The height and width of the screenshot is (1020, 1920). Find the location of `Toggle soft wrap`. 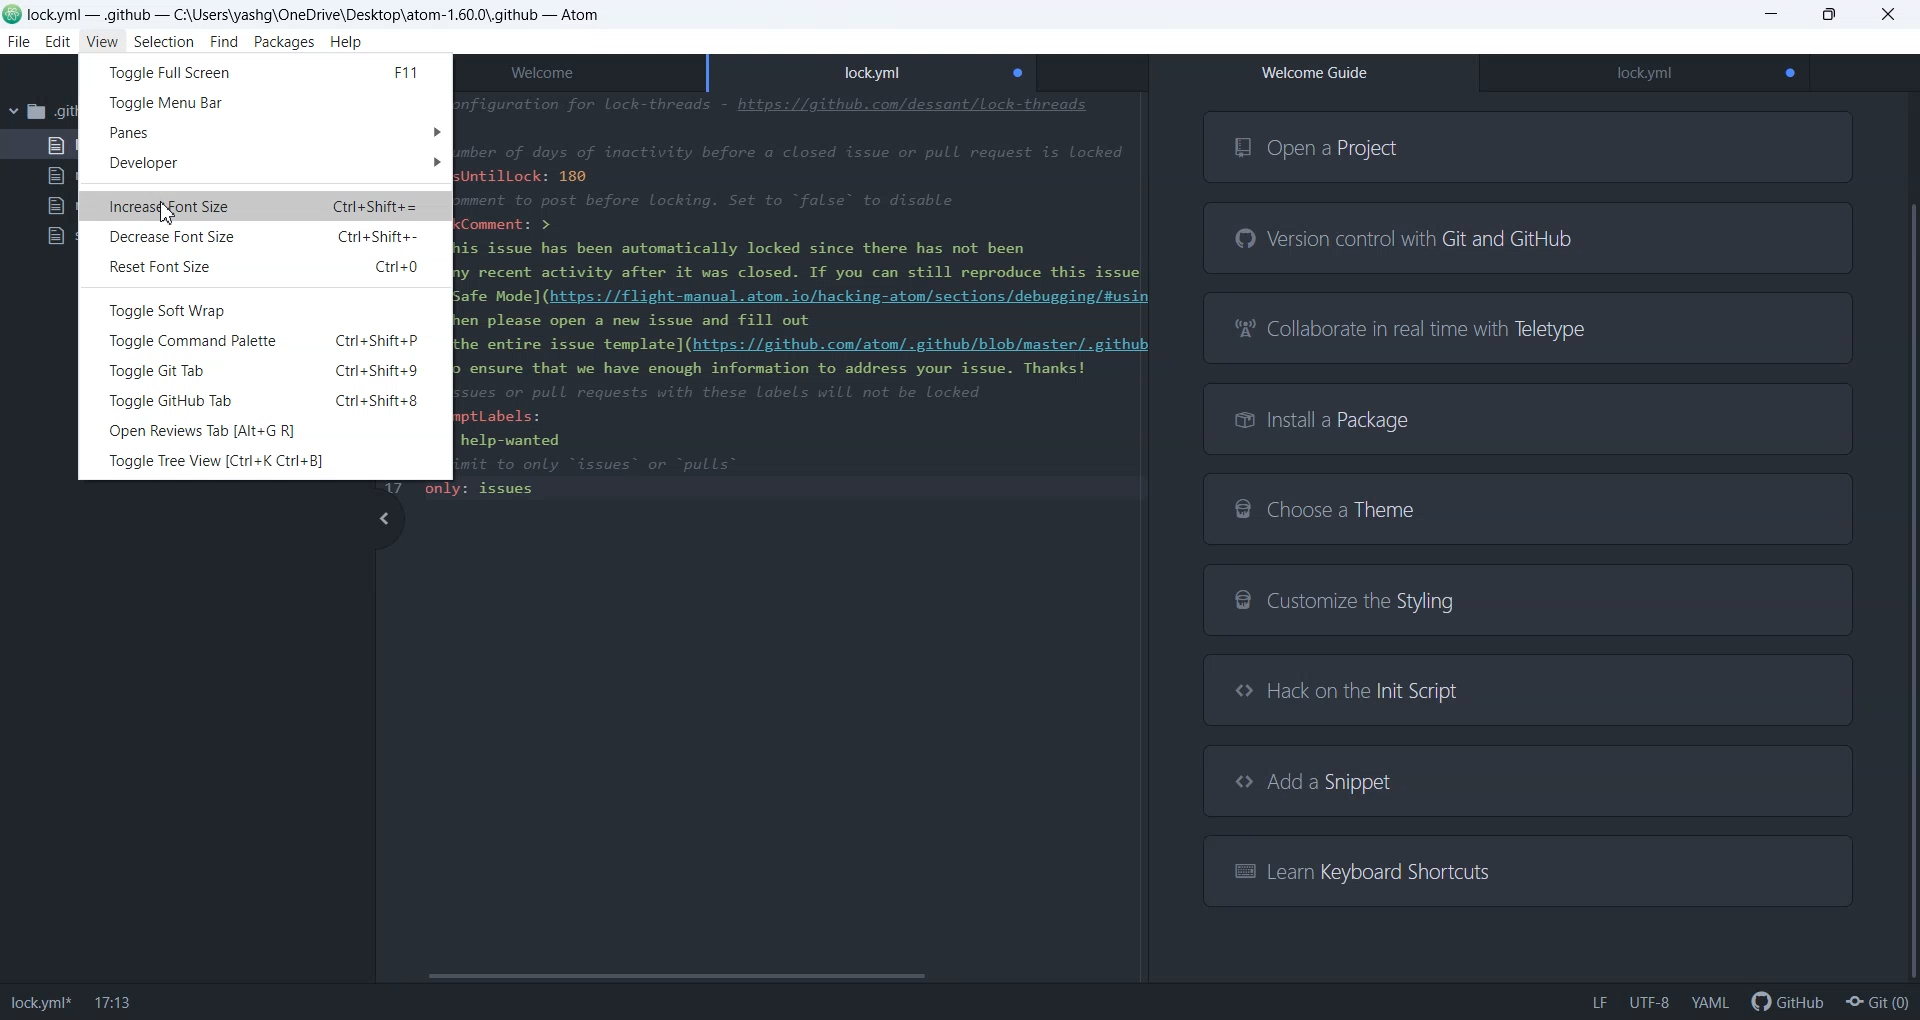

Toggle soft wrap is located at coordinates (265, 309).